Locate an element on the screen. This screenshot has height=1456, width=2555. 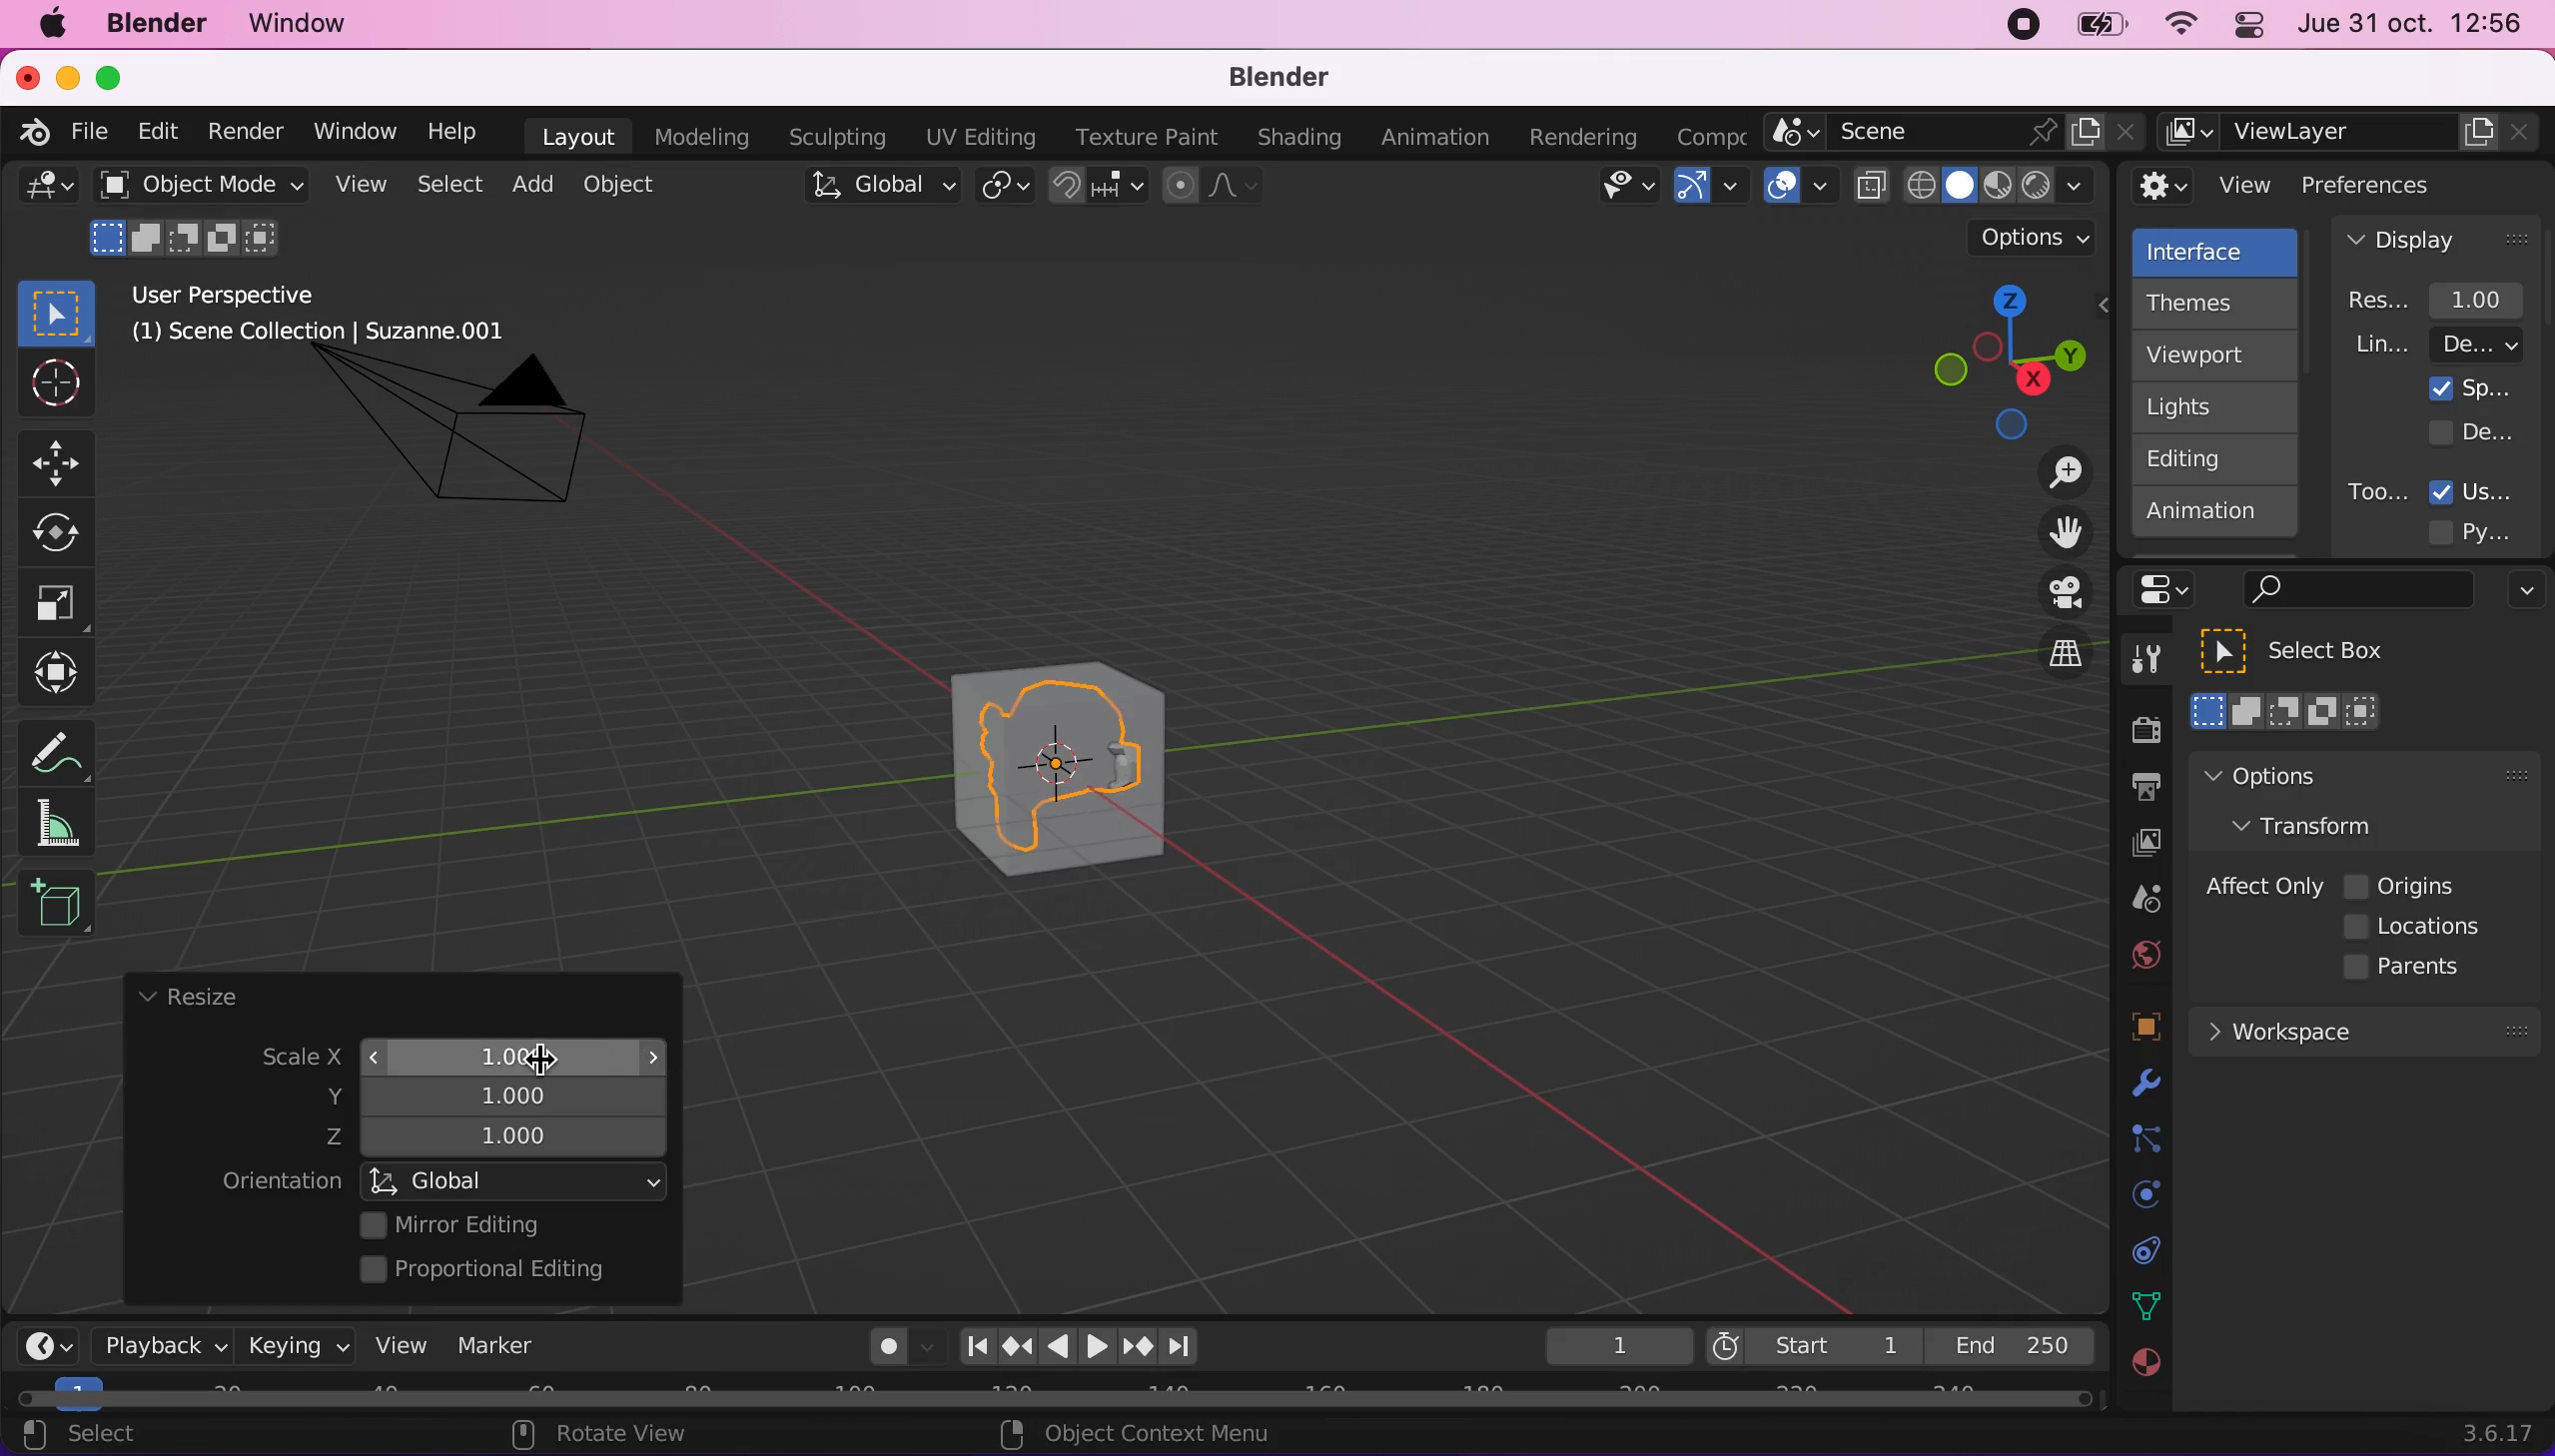
view object types is located at coordinates (1624, 190).